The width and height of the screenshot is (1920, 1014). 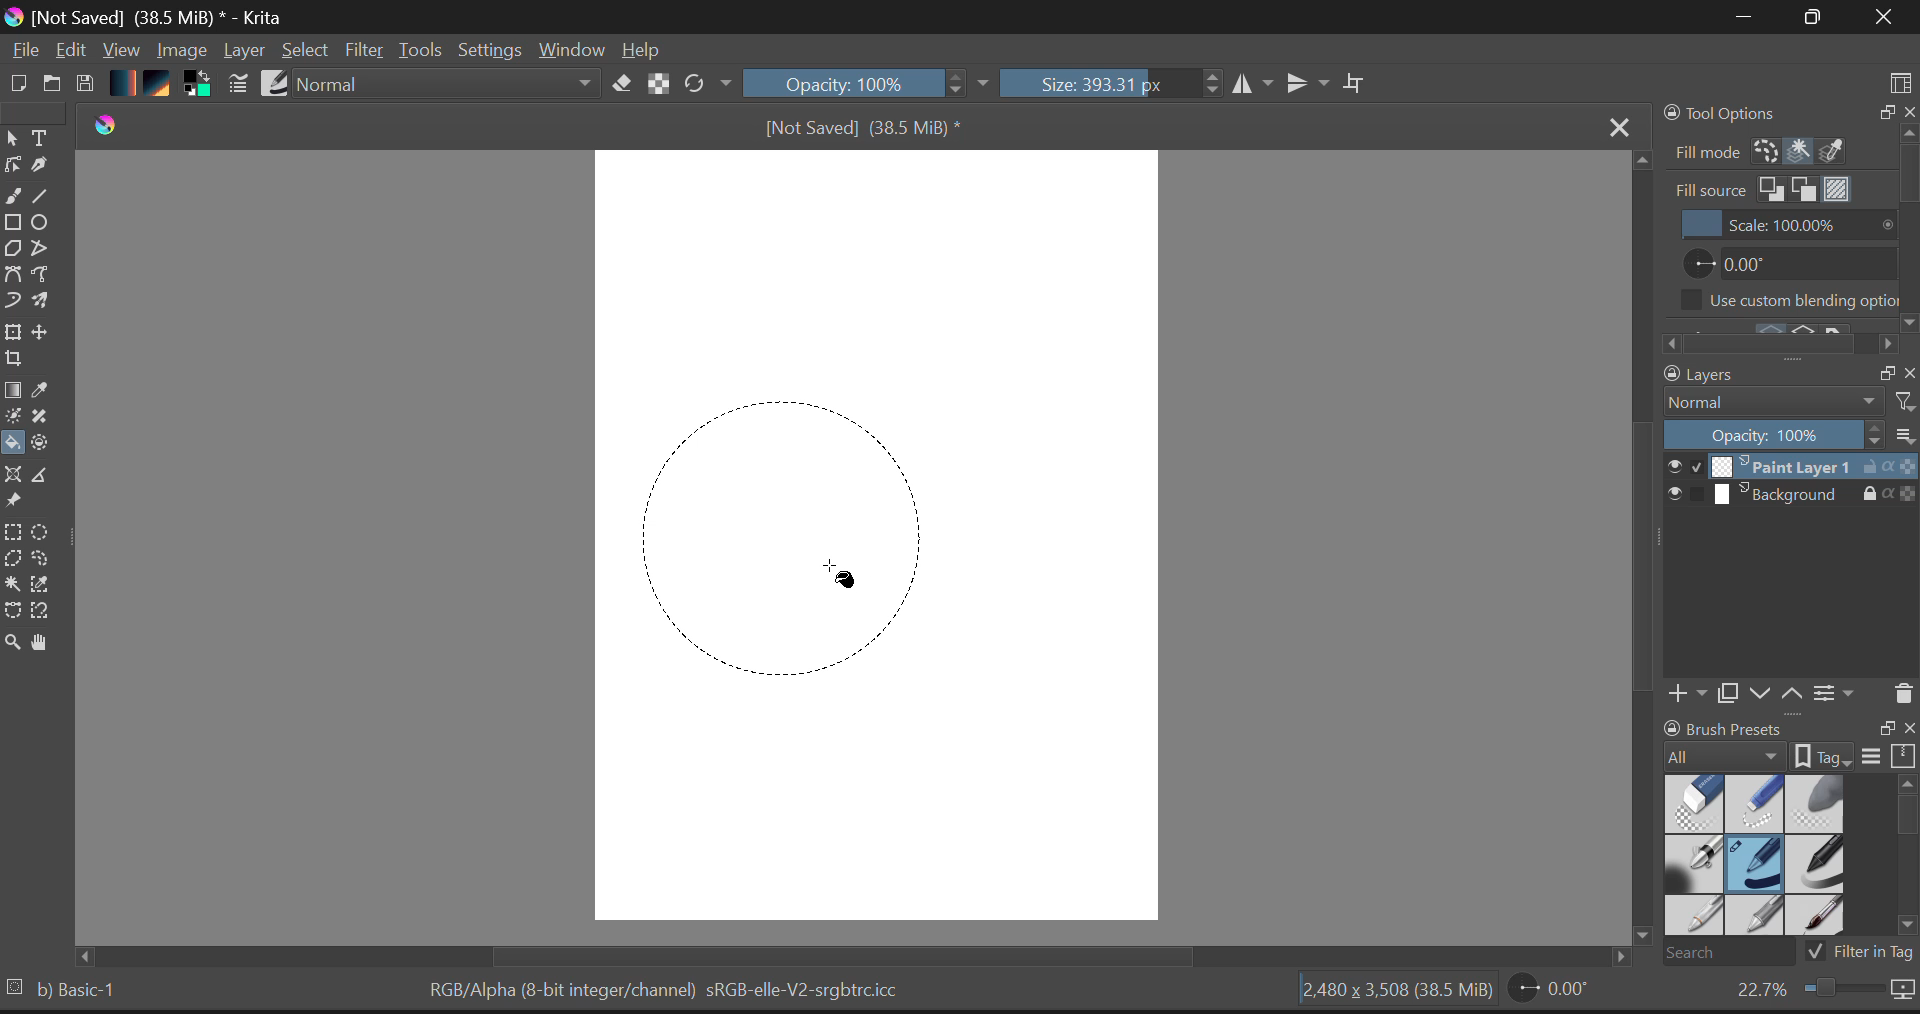 What do you see at coordinates (1807, 17) in the screenshot?
I see `Minimize` at bounding box center [1807, 17].